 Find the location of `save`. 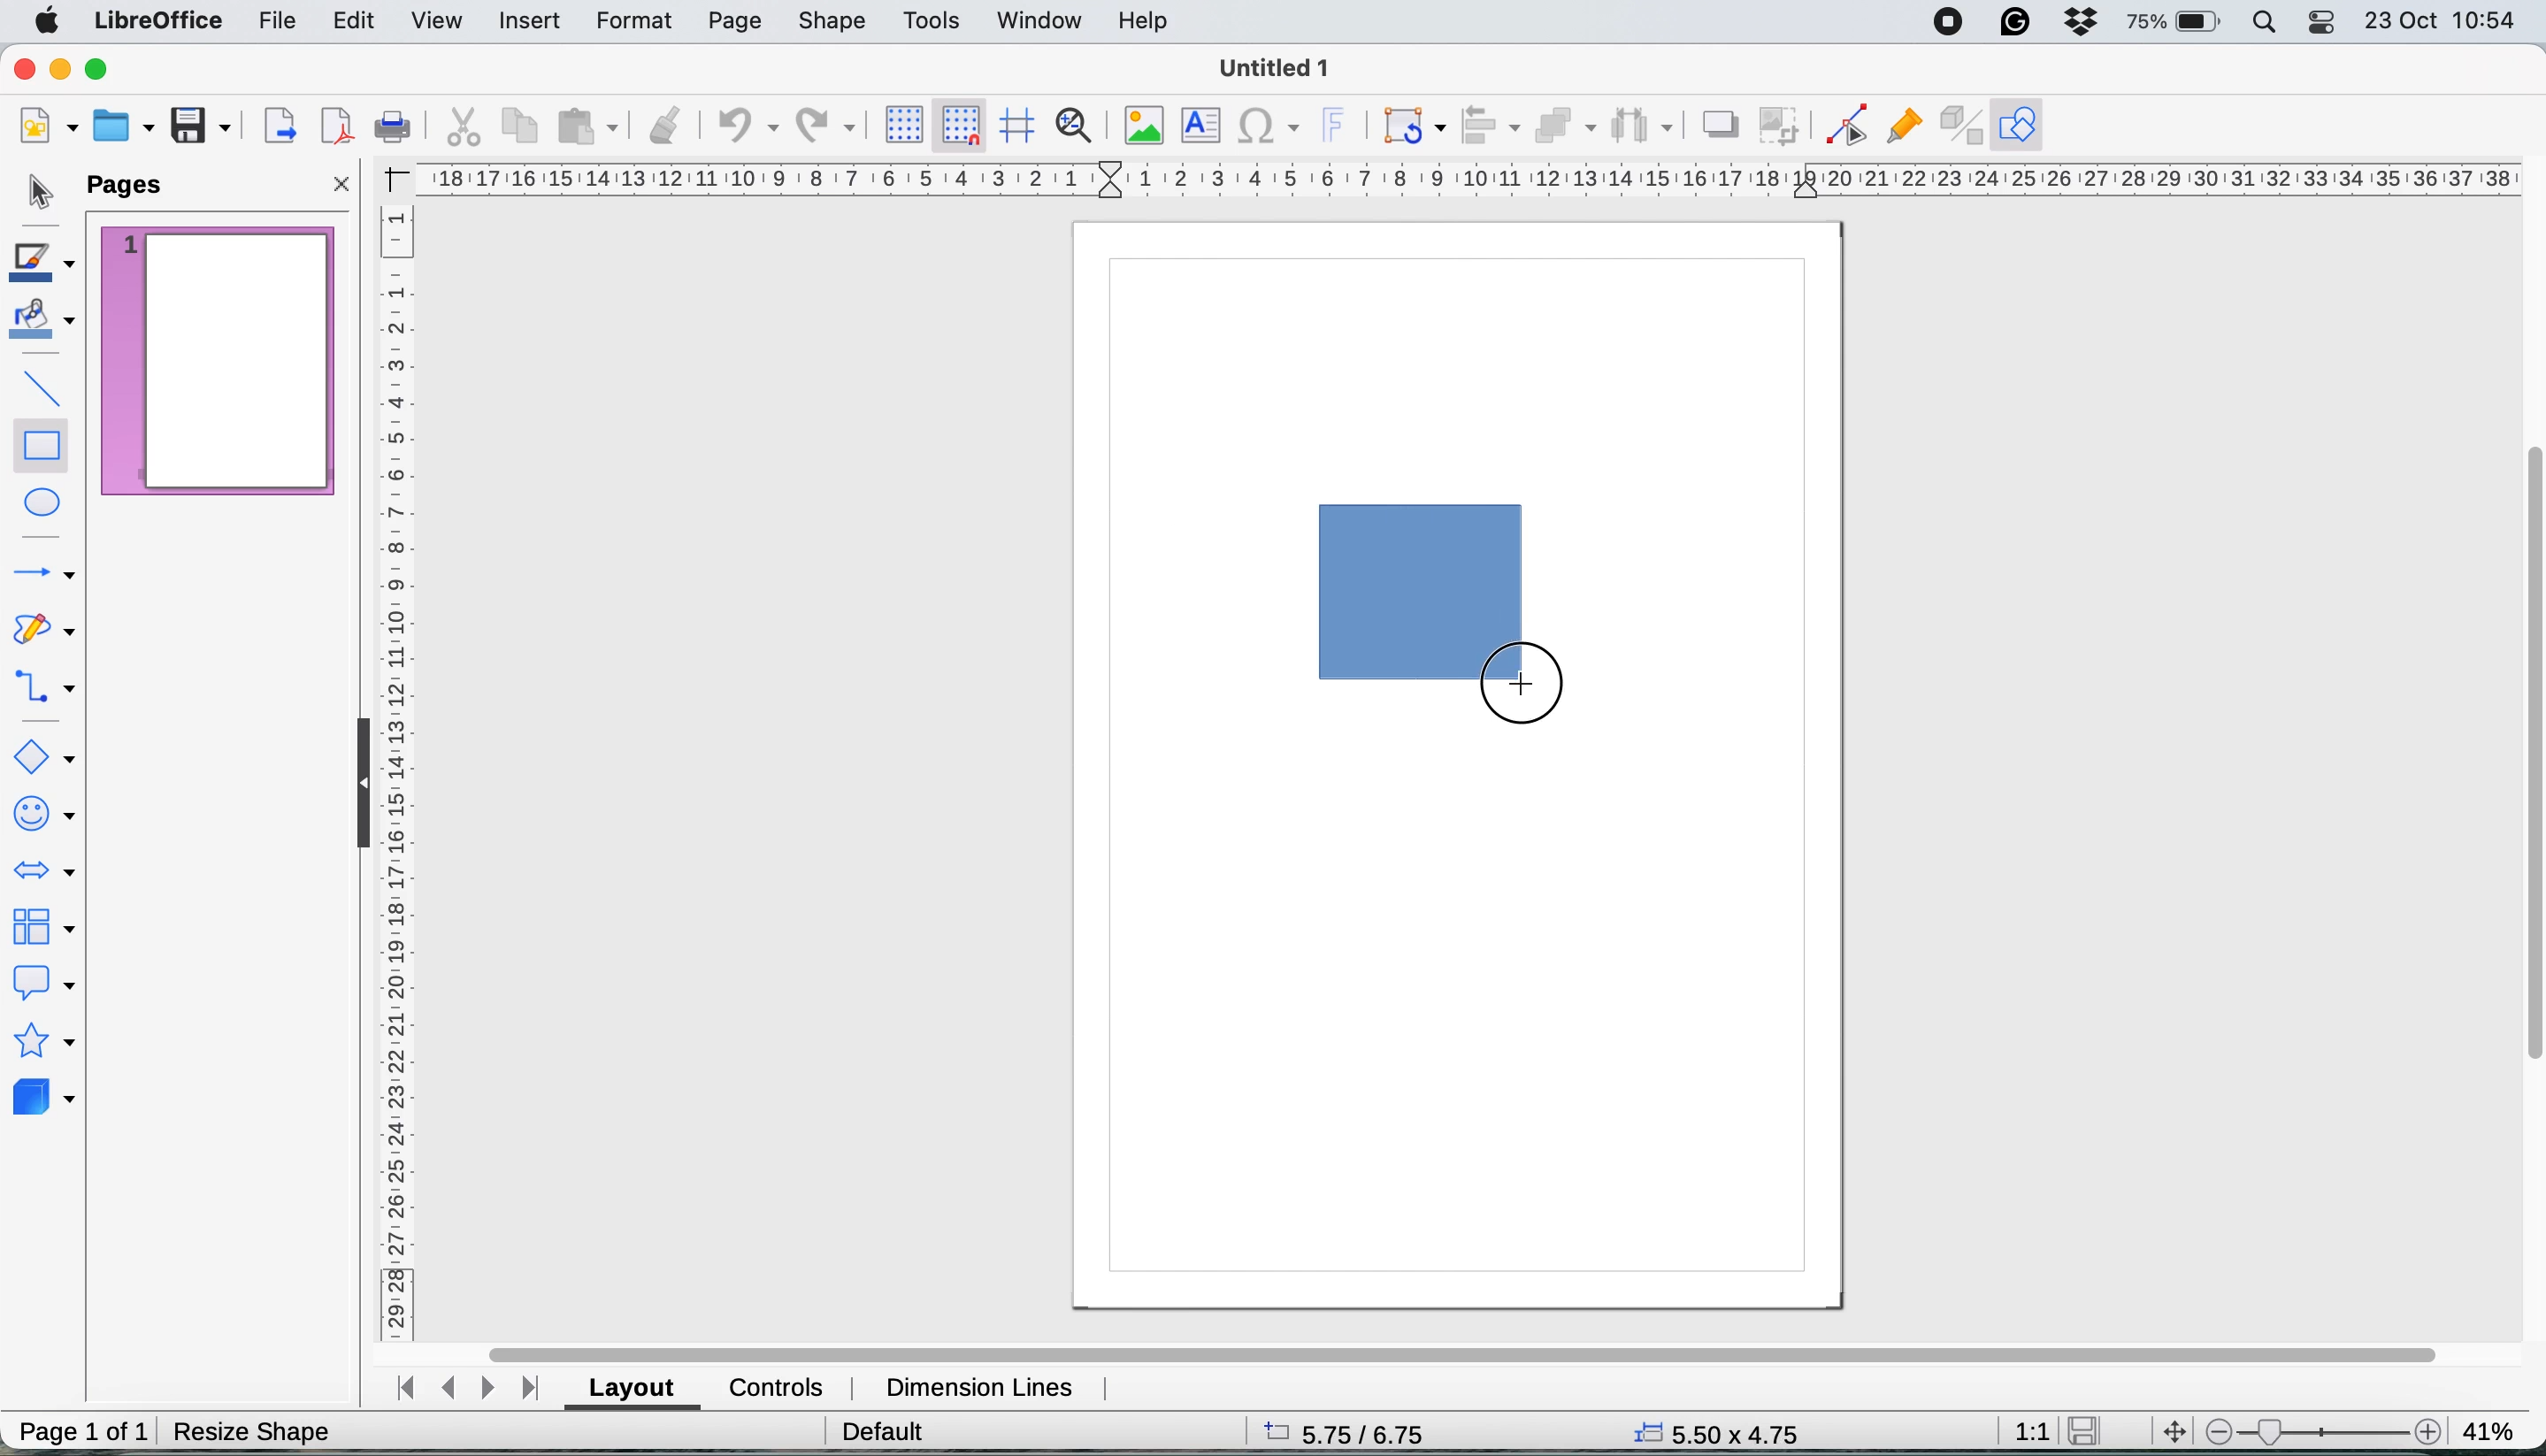

save is located at coordinates (196, 125).